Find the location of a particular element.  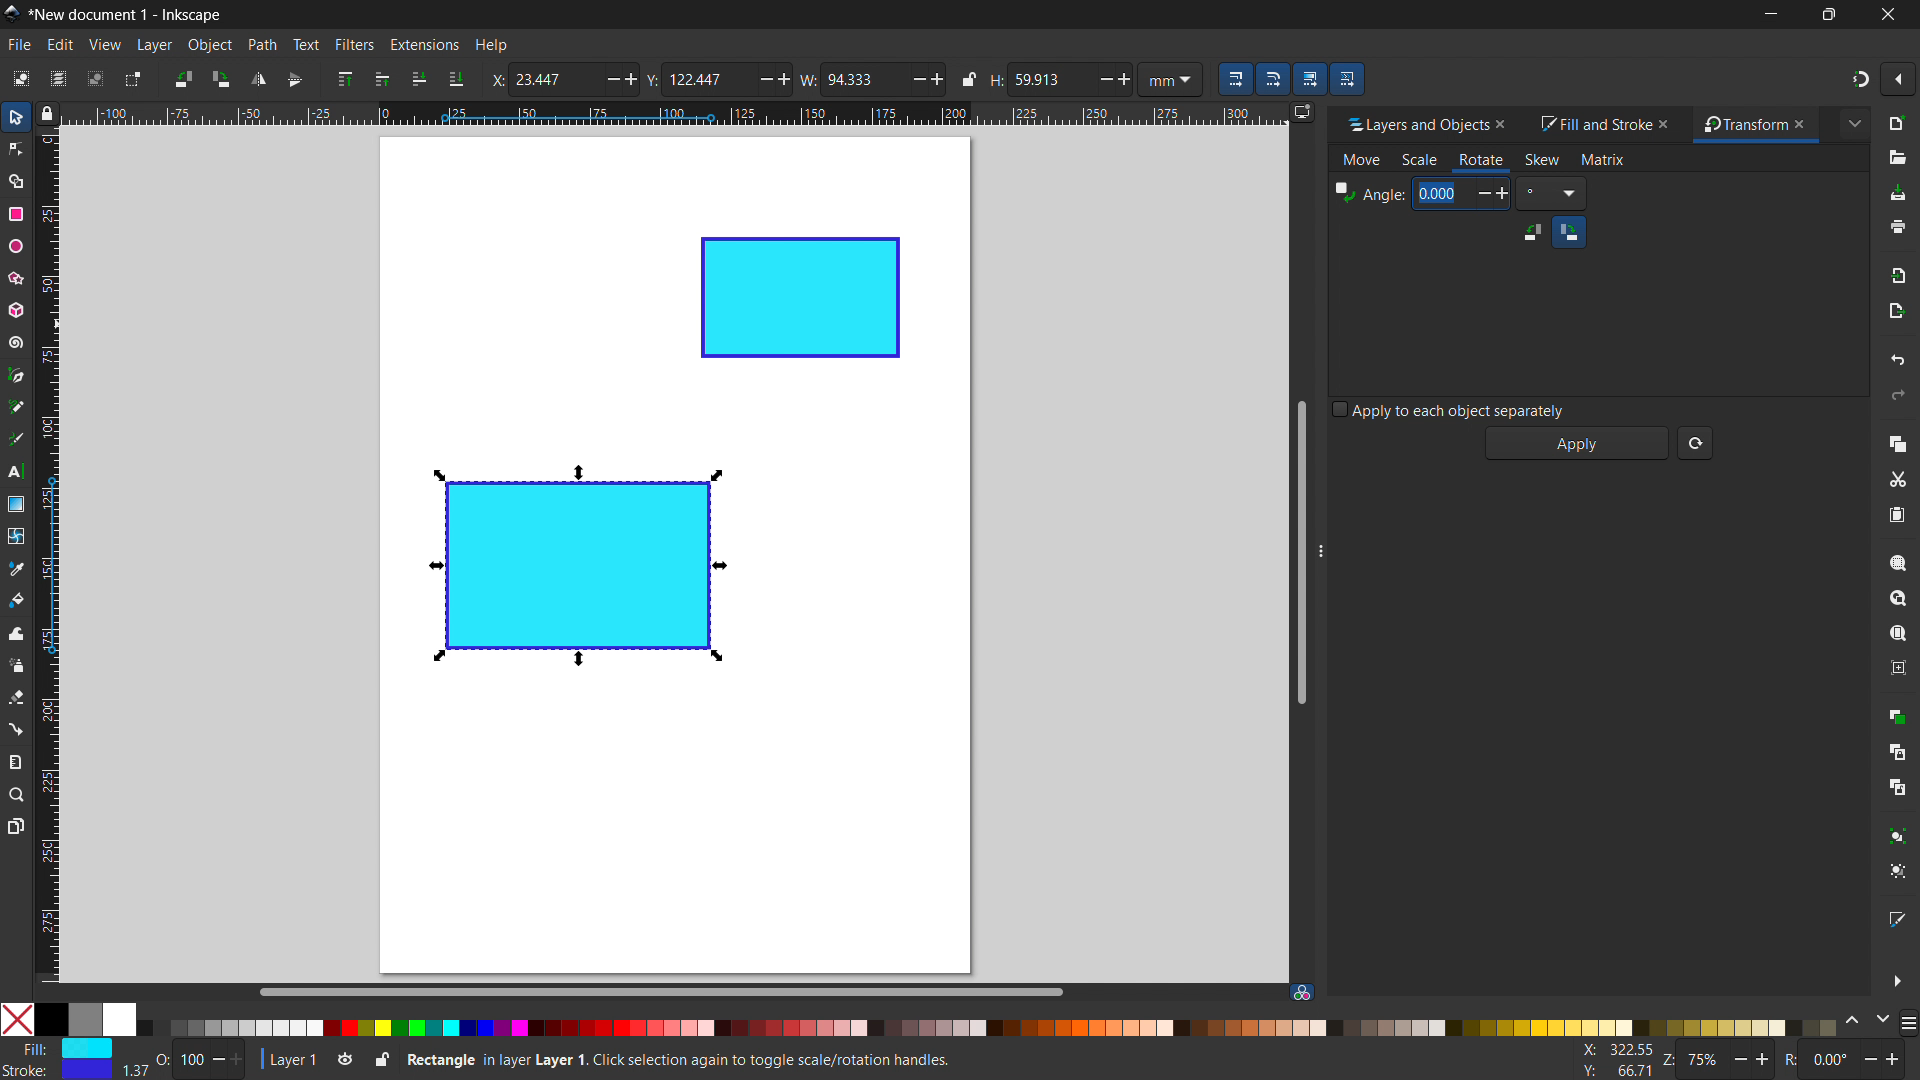

open is located at coordinates (1897, 158).